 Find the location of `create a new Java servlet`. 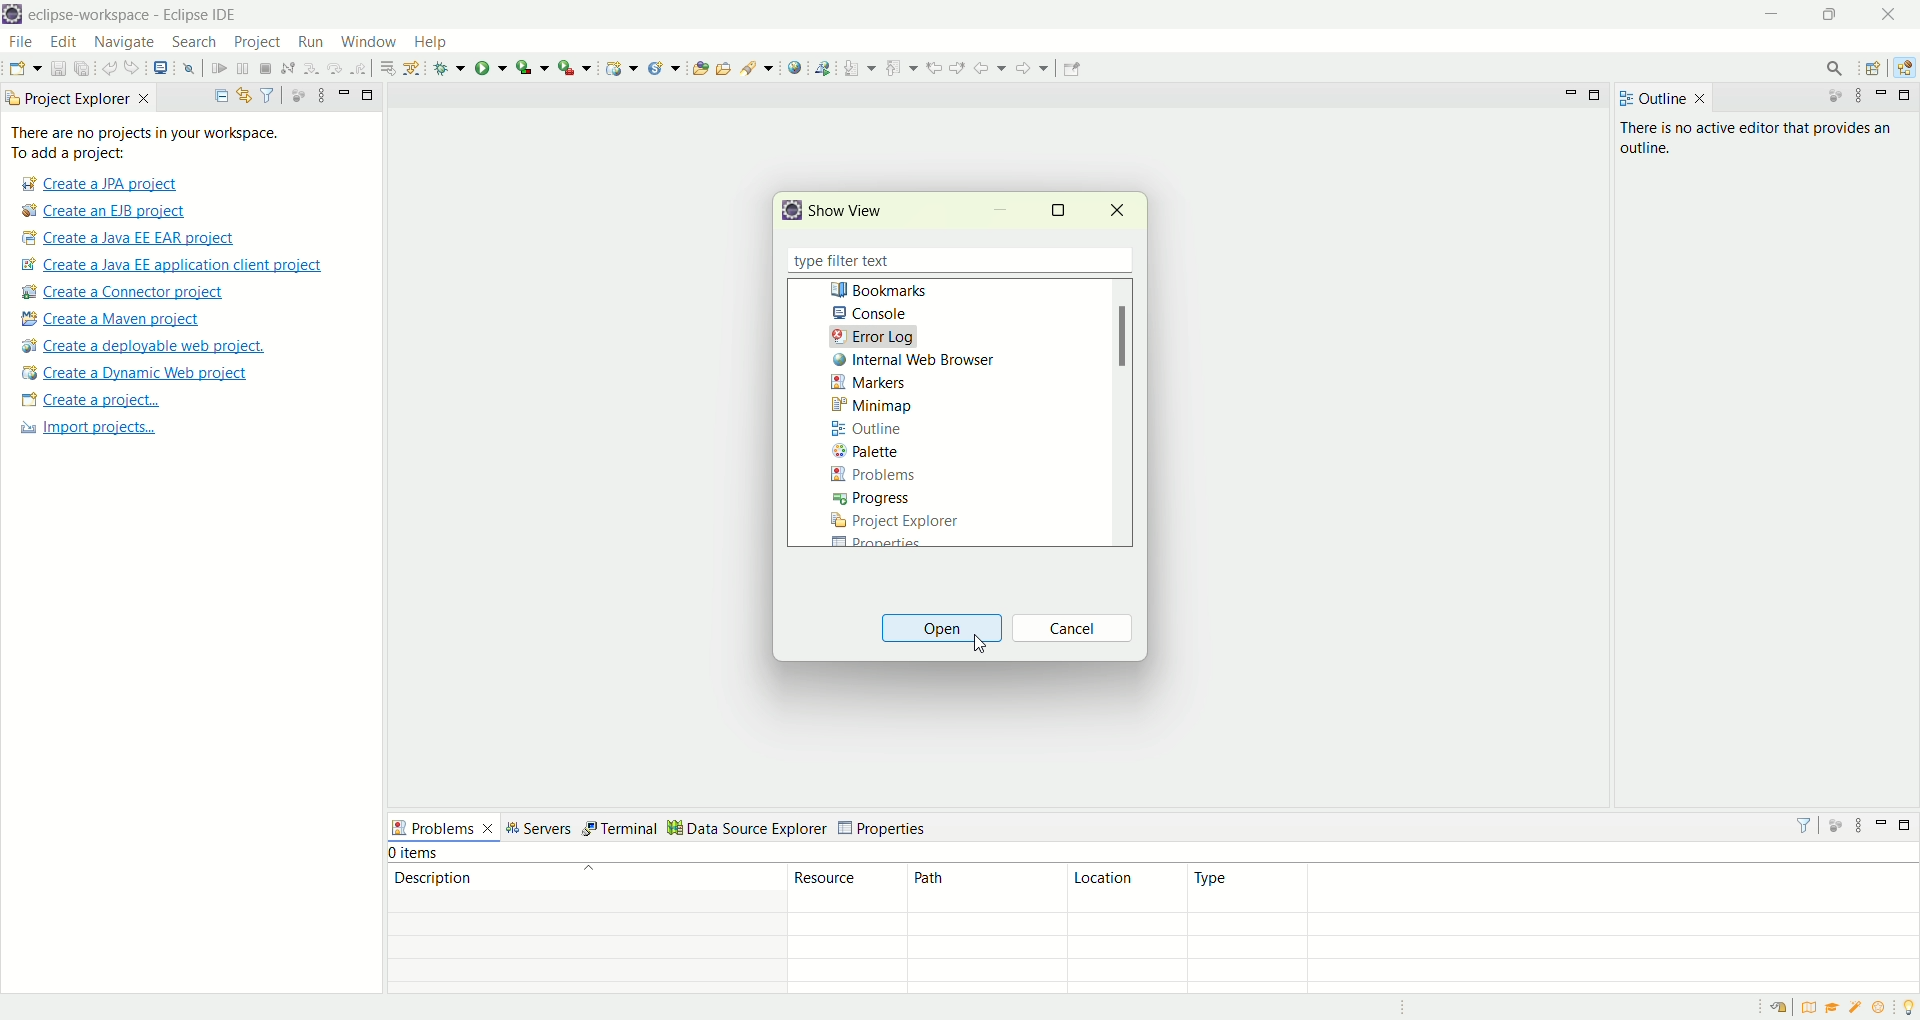

create a new Java servlet is located at coordinates (664, 67).